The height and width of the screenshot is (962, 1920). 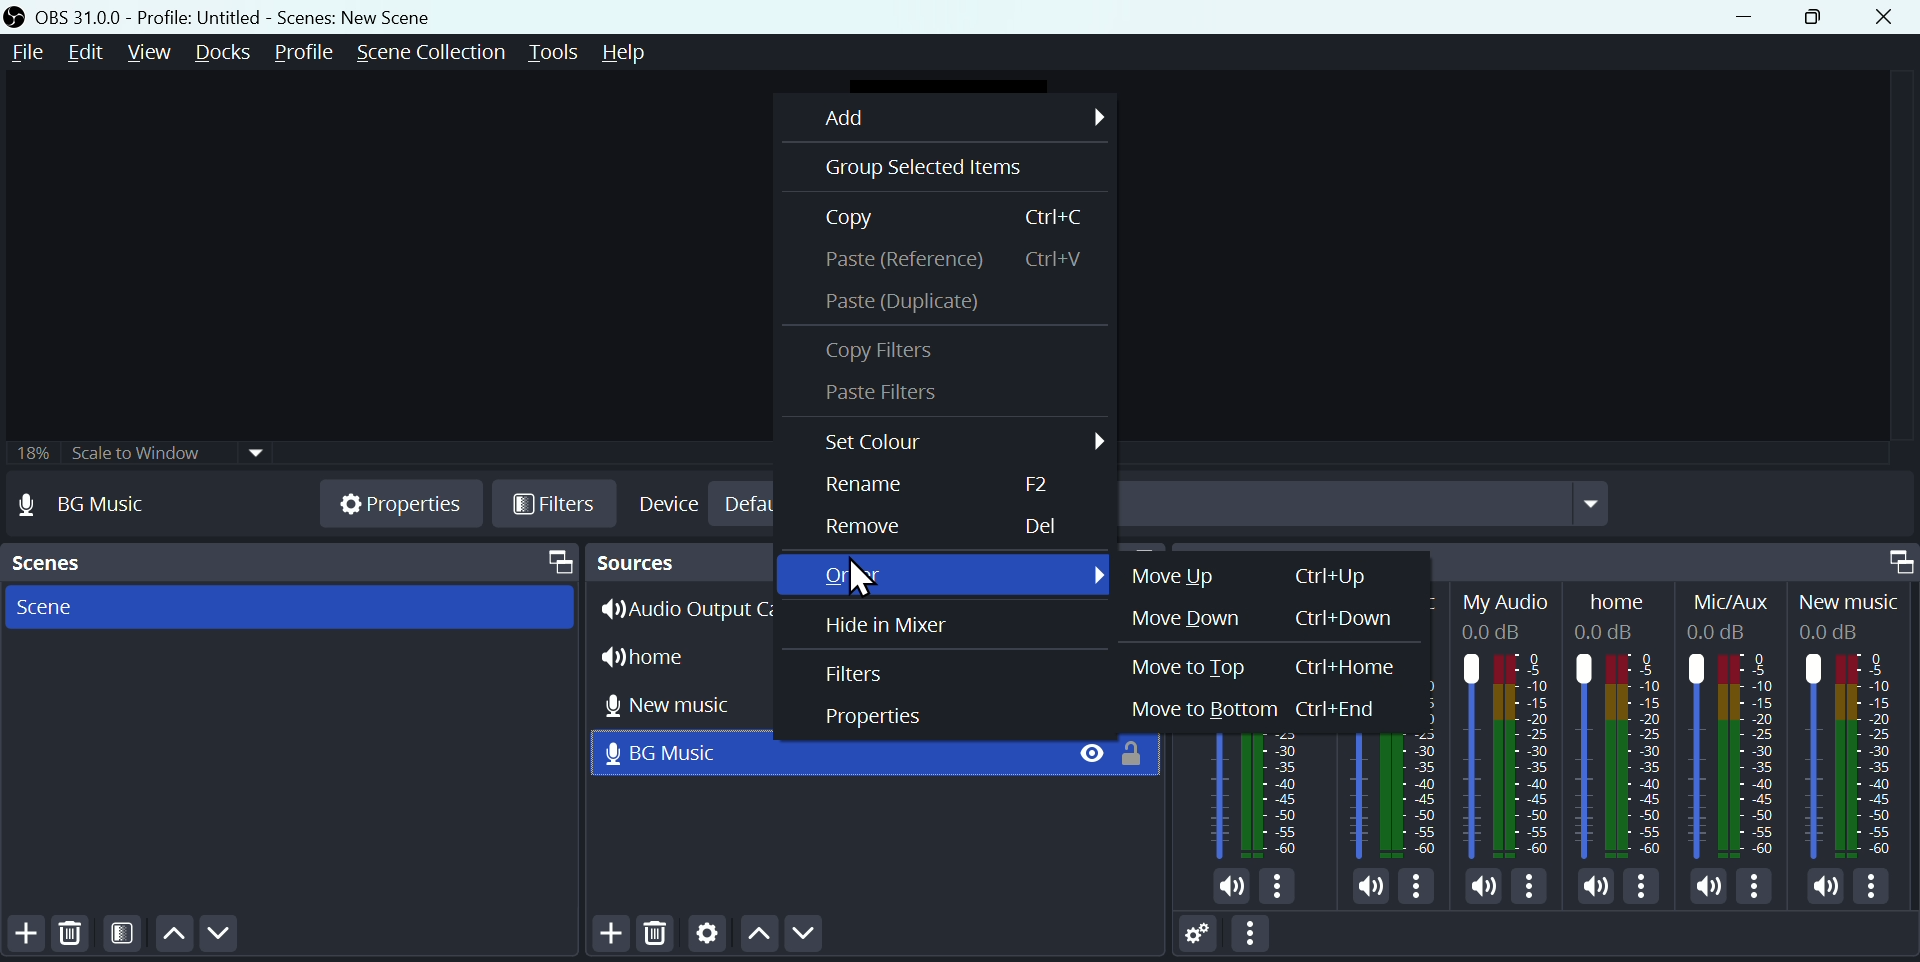 I want to click on Setting, so click(x=1180, y=929).